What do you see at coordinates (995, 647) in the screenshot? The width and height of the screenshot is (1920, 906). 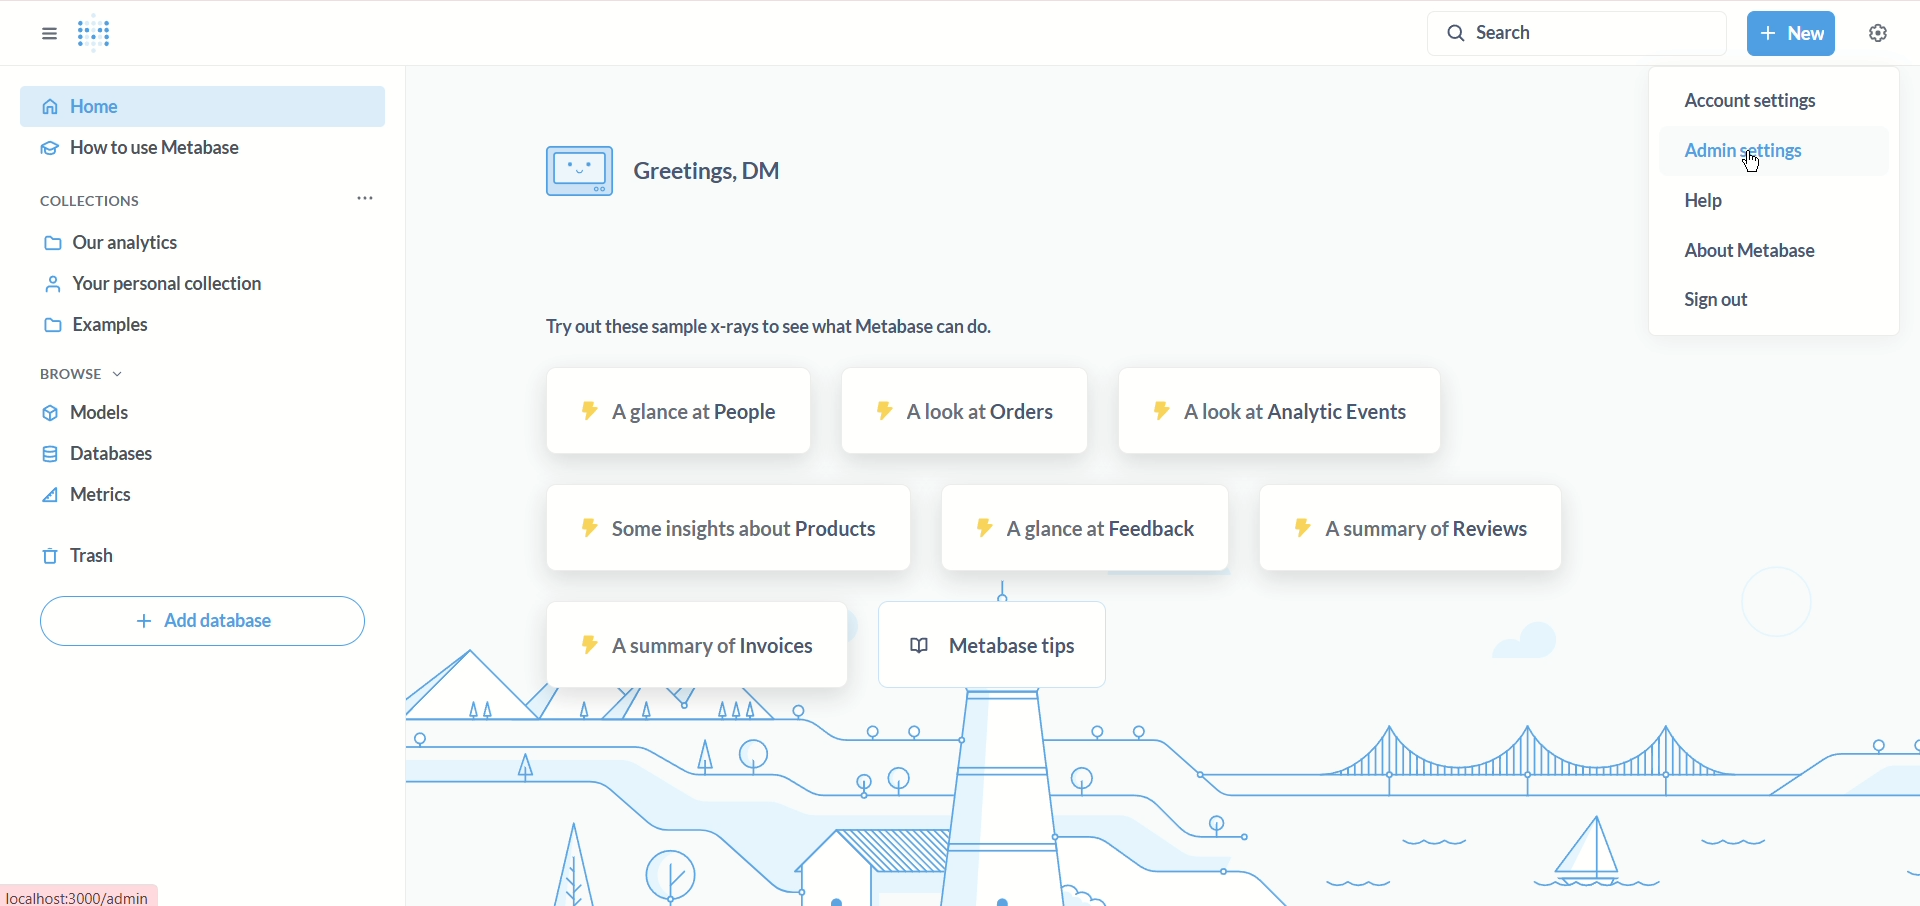 I see `Metabse tips` at bounding box center [995, 647].